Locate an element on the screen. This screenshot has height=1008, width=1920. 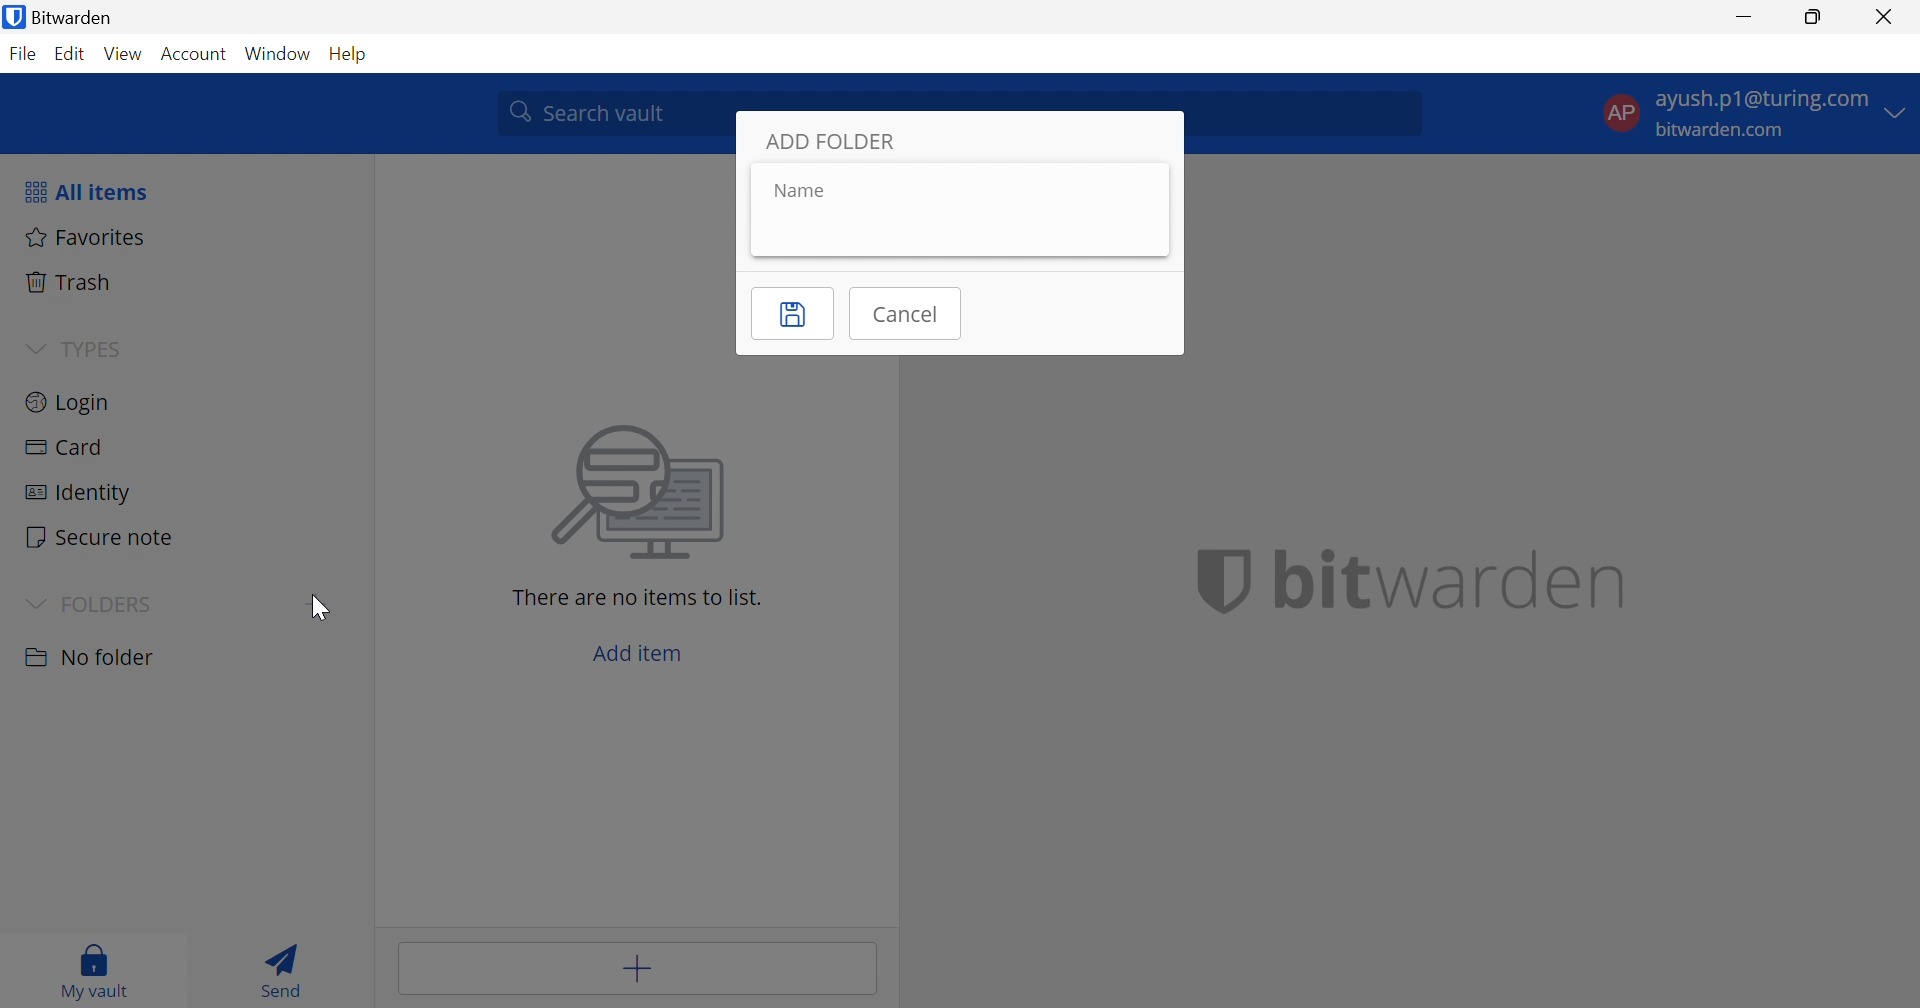
Account is located at coordinates (194, 55).